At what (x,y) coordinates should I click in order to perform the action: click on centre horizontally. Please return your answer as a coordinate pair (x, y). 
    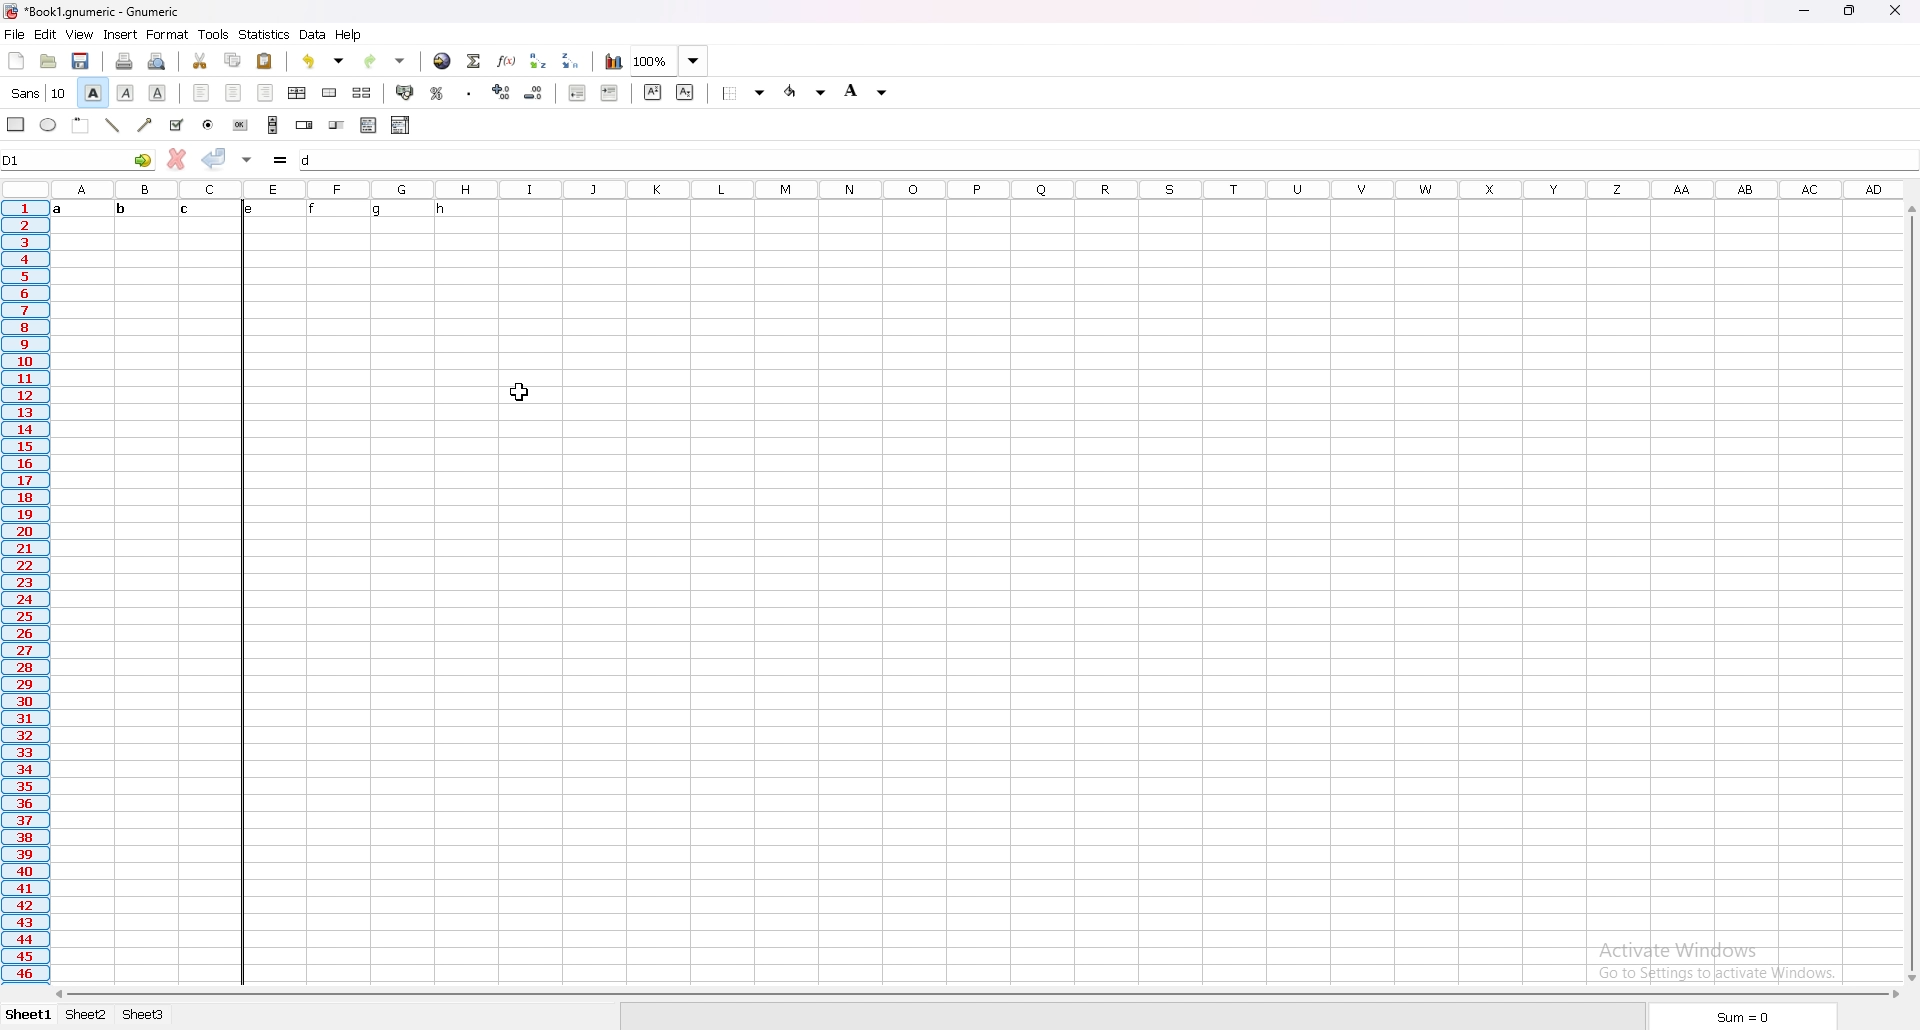
    Looking at the image, I should click on (298, 93).